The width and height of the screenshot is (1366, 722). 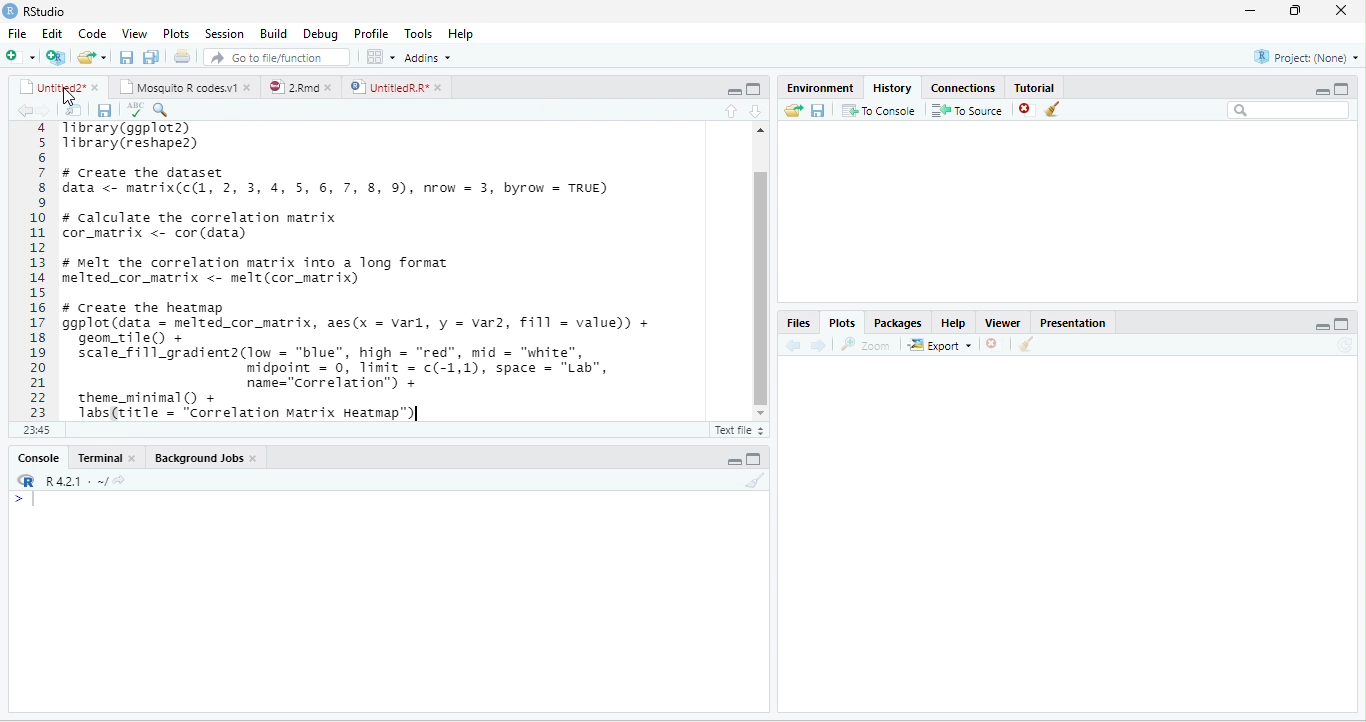 What do you see at coordinates (17, 33) in the screenshot?
I see `file` at bounding box center [17, 33].